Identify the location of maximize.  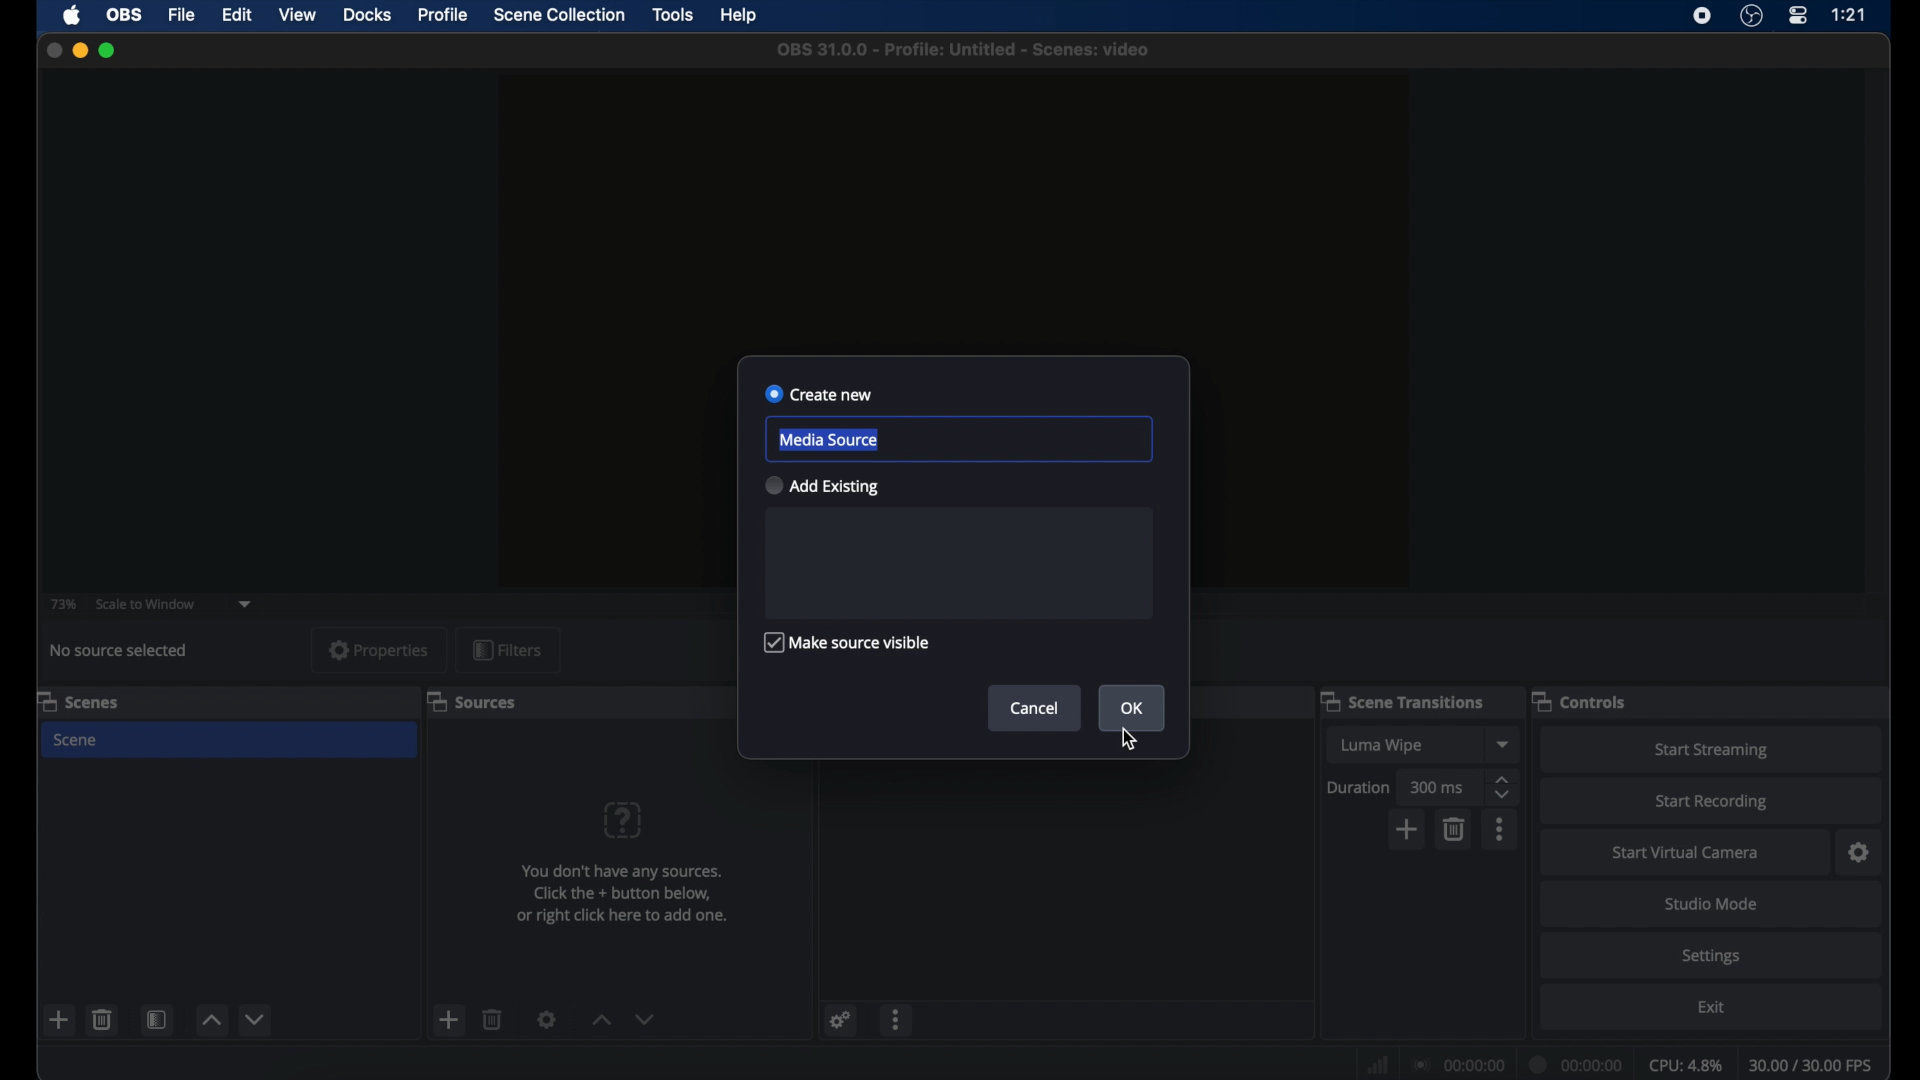
(108, 50).